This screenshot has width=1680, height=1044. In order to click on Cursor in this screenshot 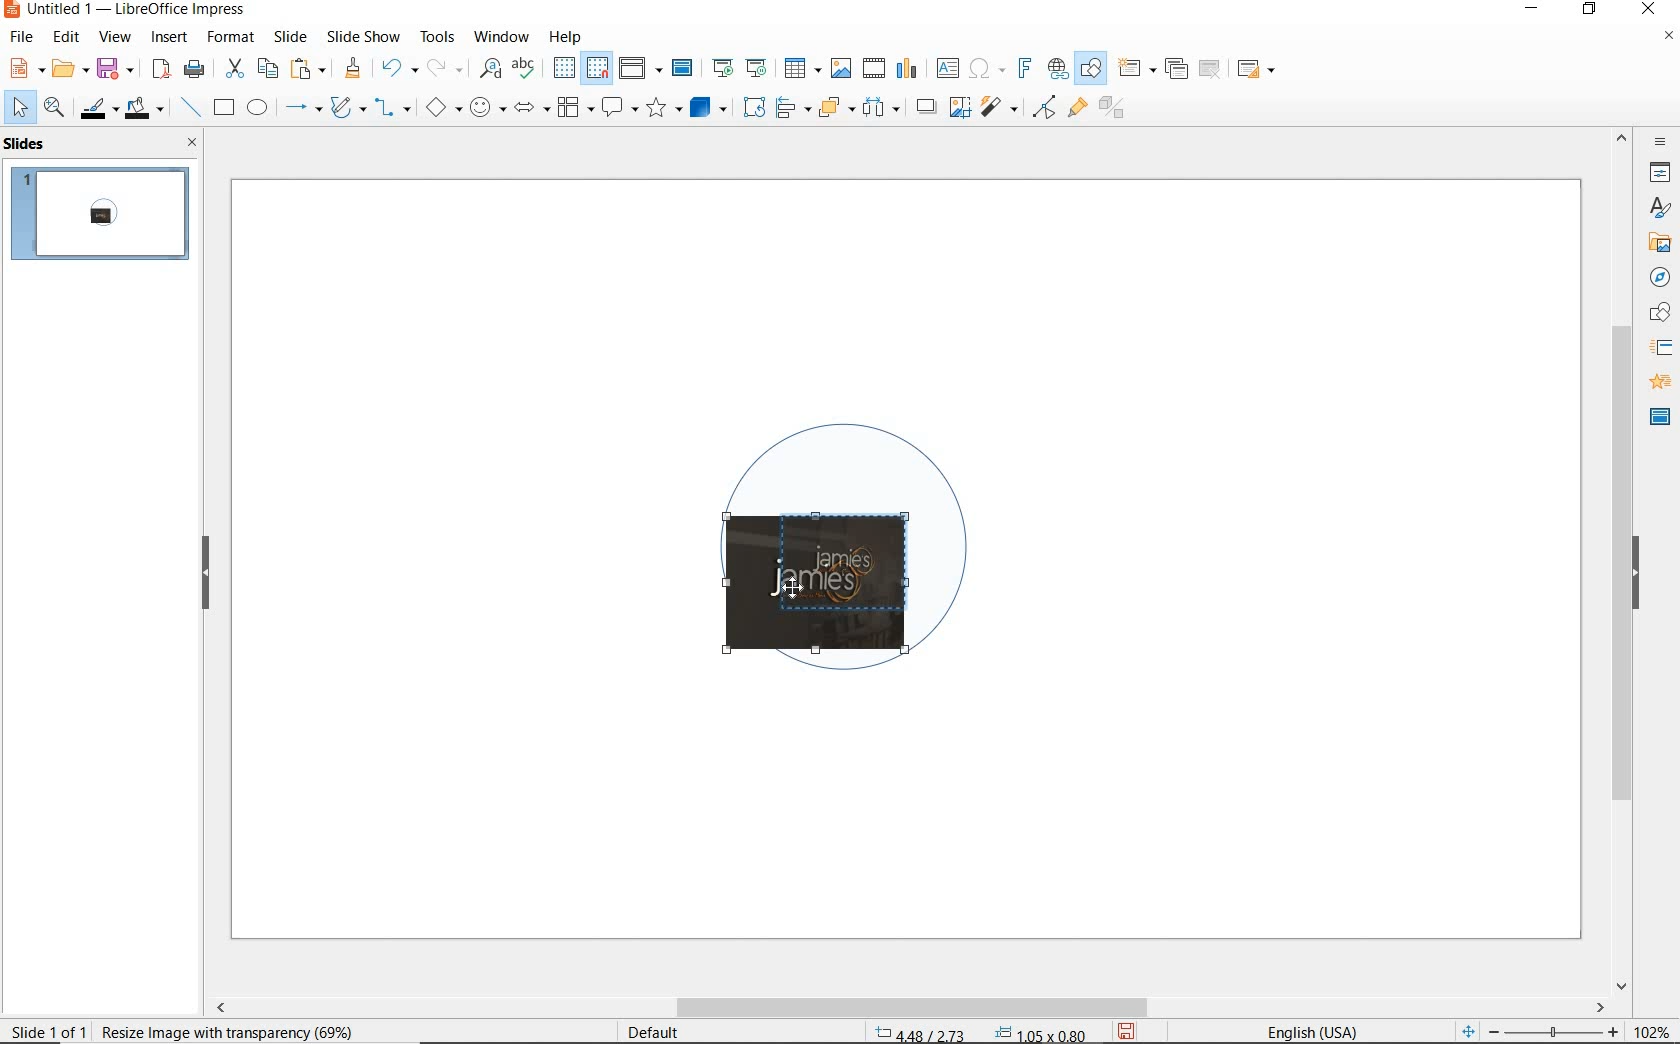, I will do `click(796, 583)`.